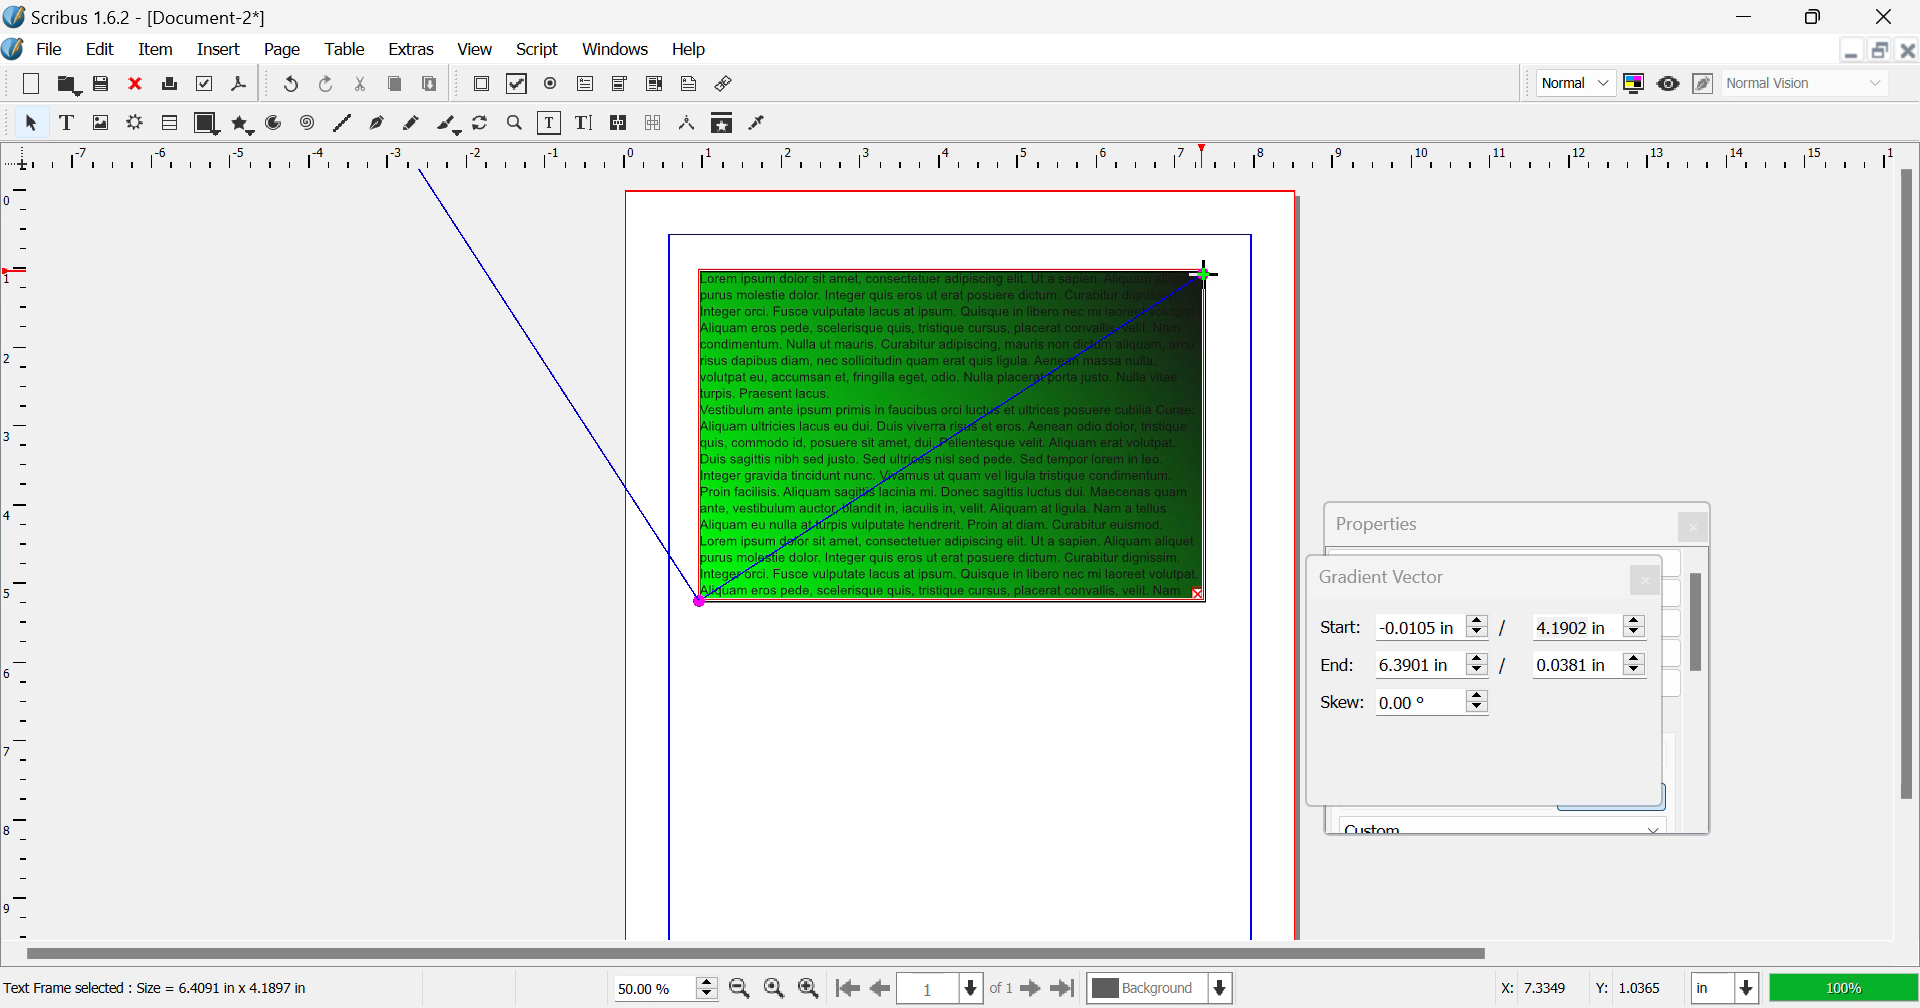 The width and height of the screenshot is (1920, 1008). What do you see at coordinates (157, 50) in the screenshot?
I see `Item` at bounding box center [157, 50].